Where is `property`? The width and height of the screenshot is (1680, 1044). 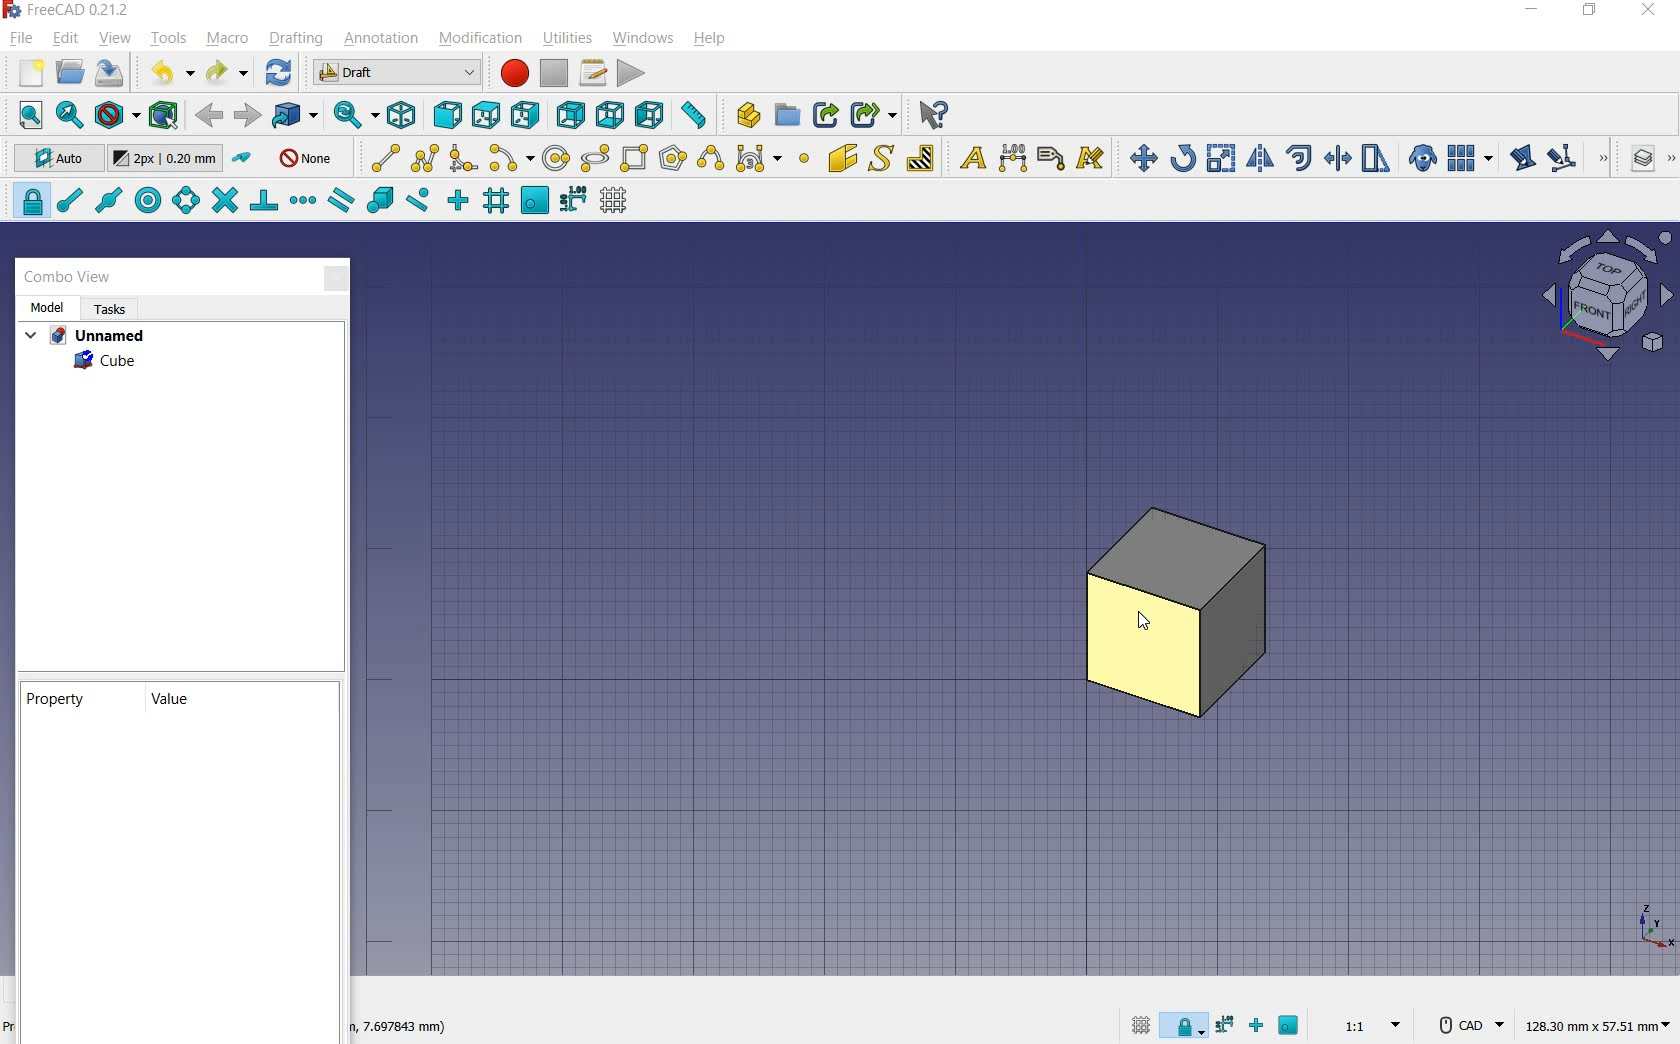
property is located at coordinates (55, 699).